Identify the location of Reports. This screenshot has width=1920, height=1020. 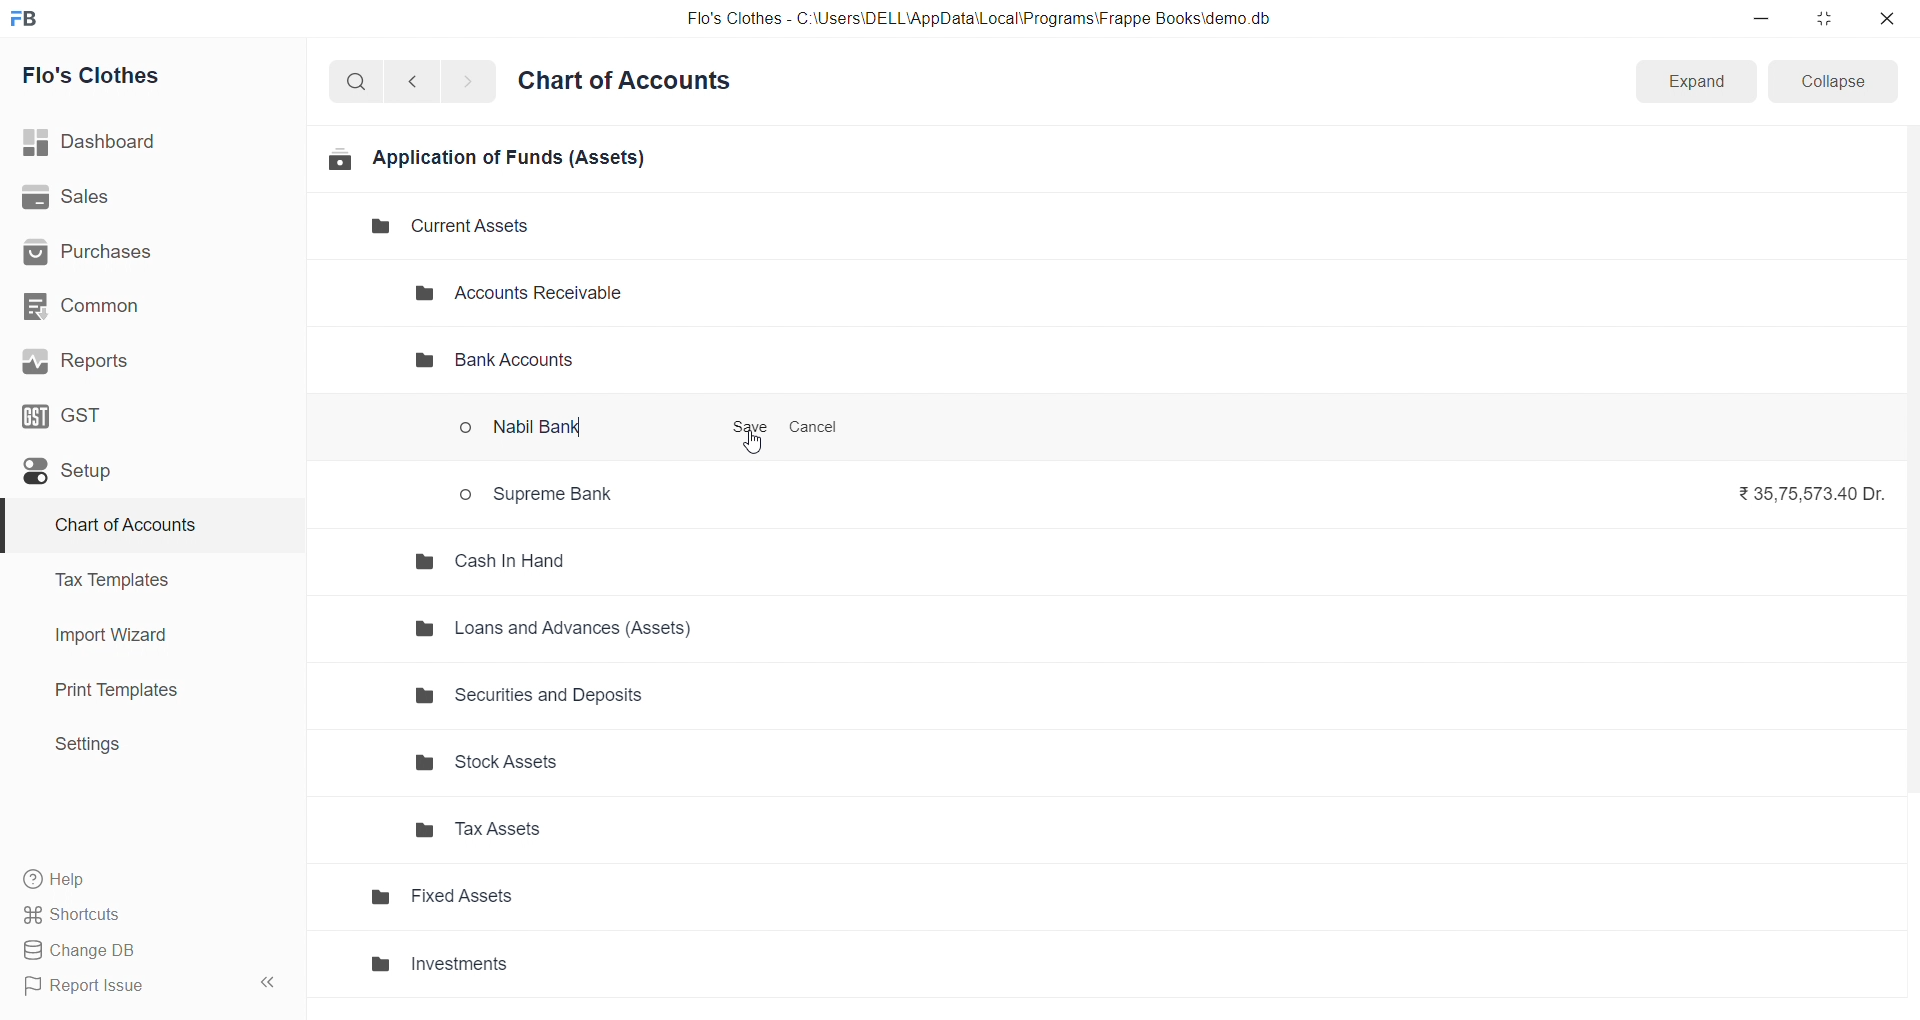
(143, 361).